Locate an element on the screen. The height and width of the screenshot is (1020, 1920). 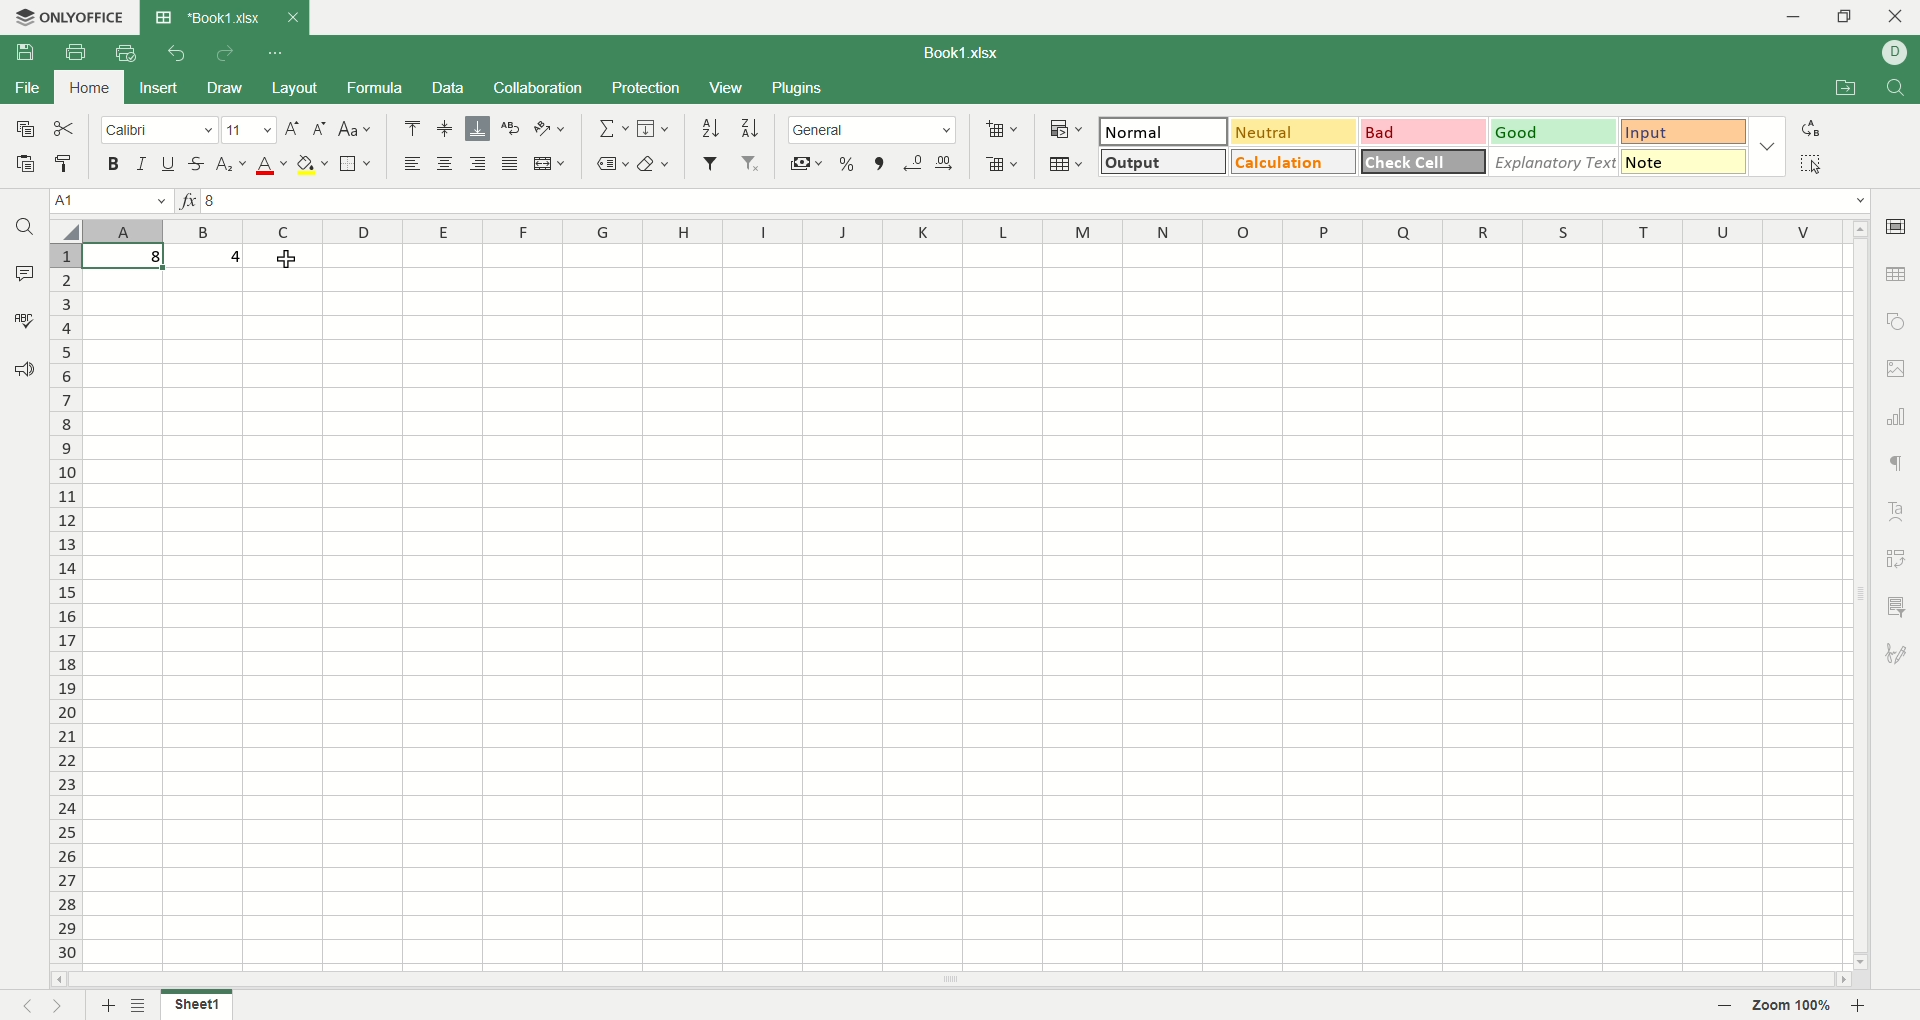
align left is located at coordinates (476, 165).